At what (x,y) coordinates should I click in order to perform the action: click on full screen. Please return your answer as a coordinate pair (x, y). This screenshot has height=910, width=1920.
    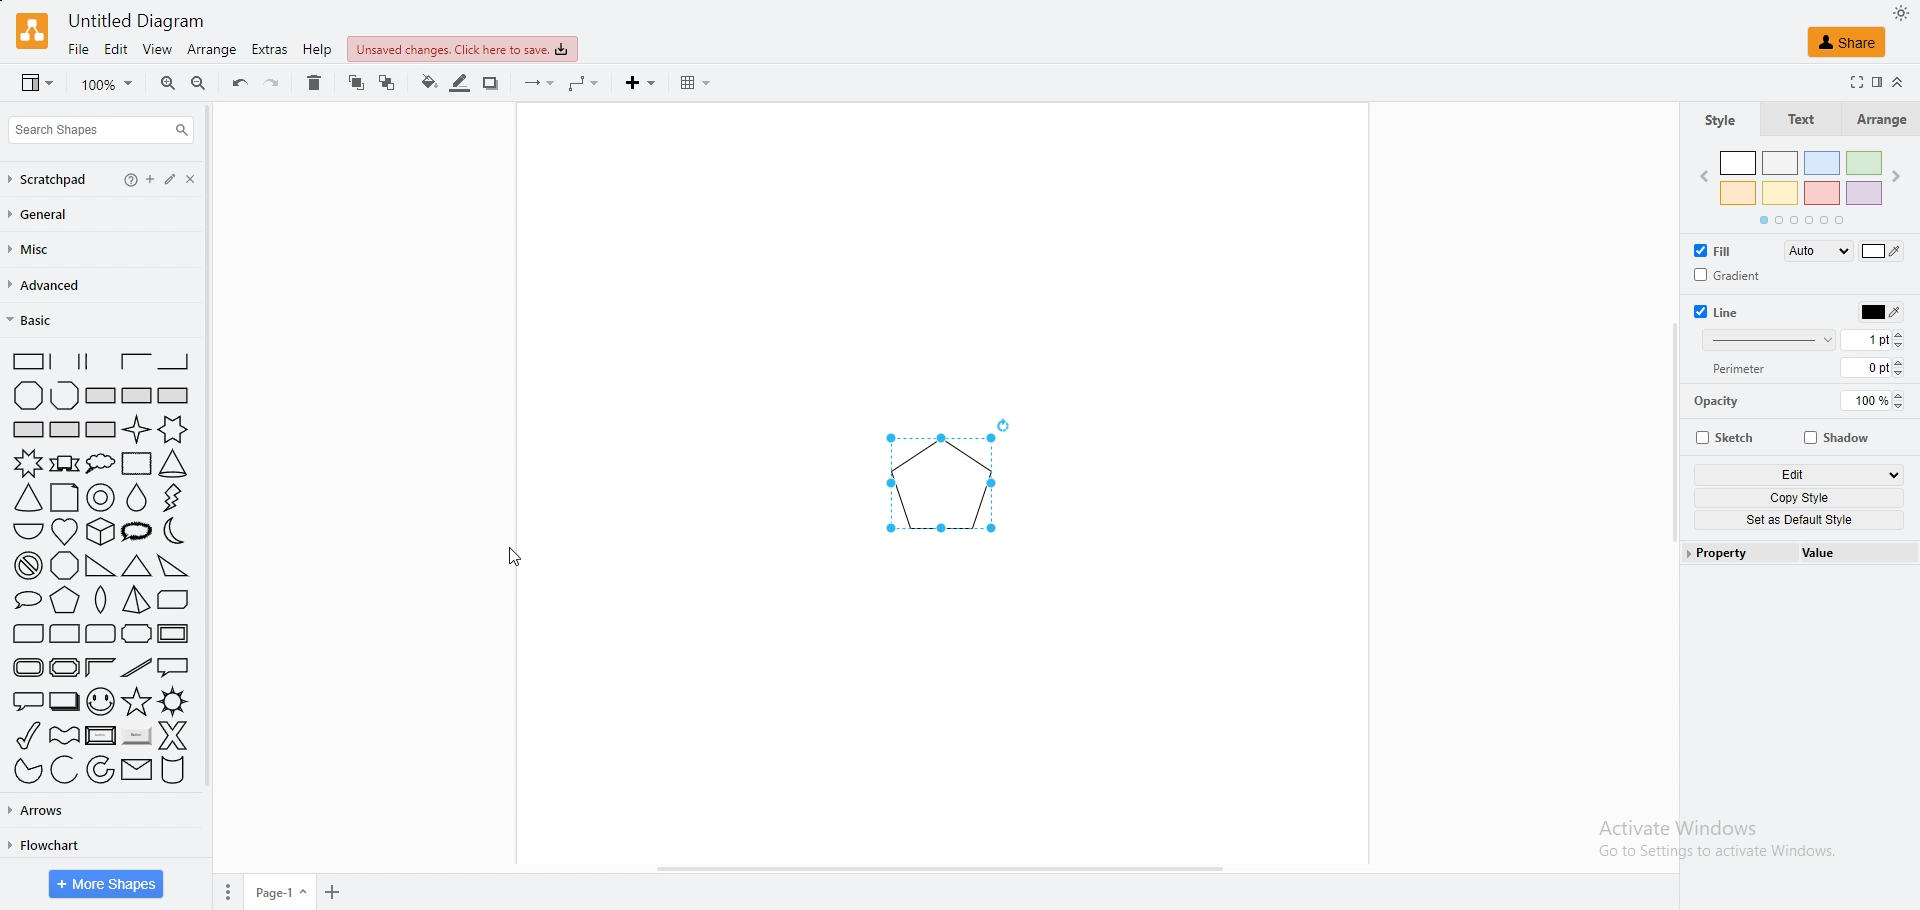
    Looking at the image, I should click on (1851, 82).